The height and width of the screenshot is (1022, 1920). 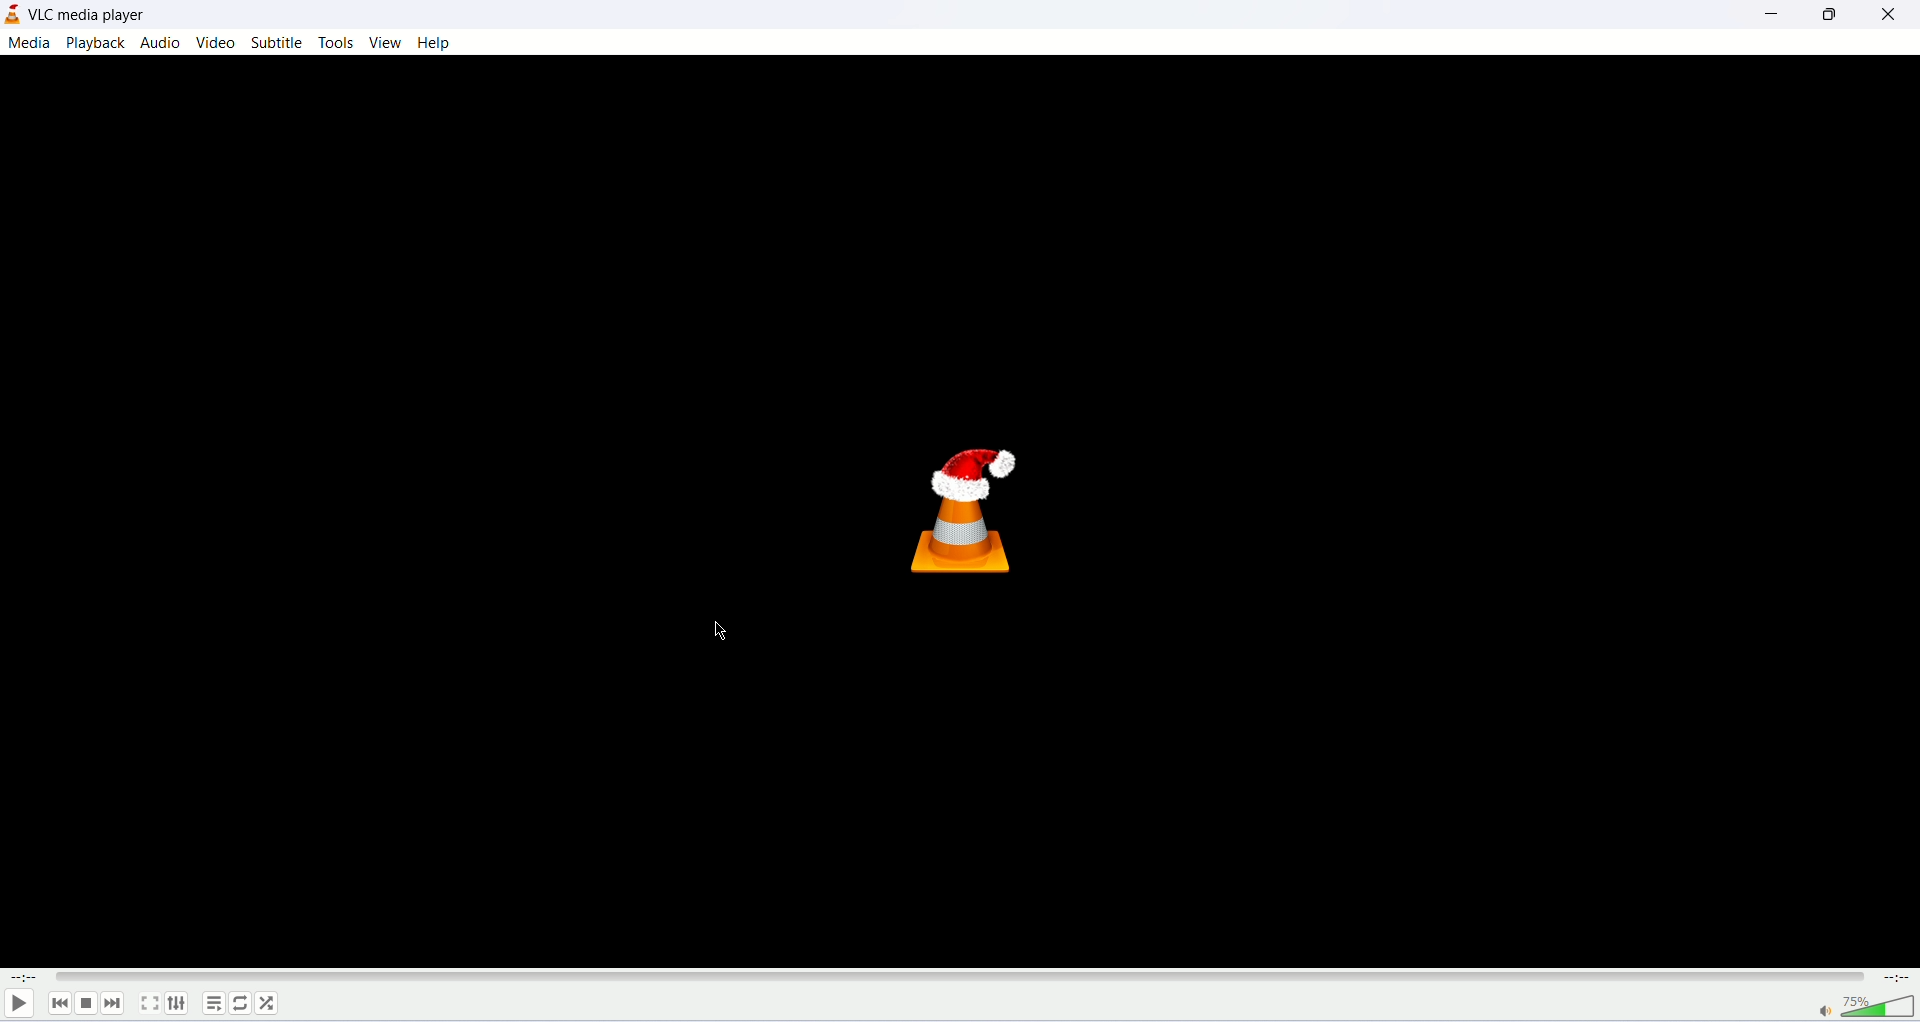 What do you see at coordinates (961, 976) in the screenshot?
I see `progress bar` at bounding box center [961, 976].